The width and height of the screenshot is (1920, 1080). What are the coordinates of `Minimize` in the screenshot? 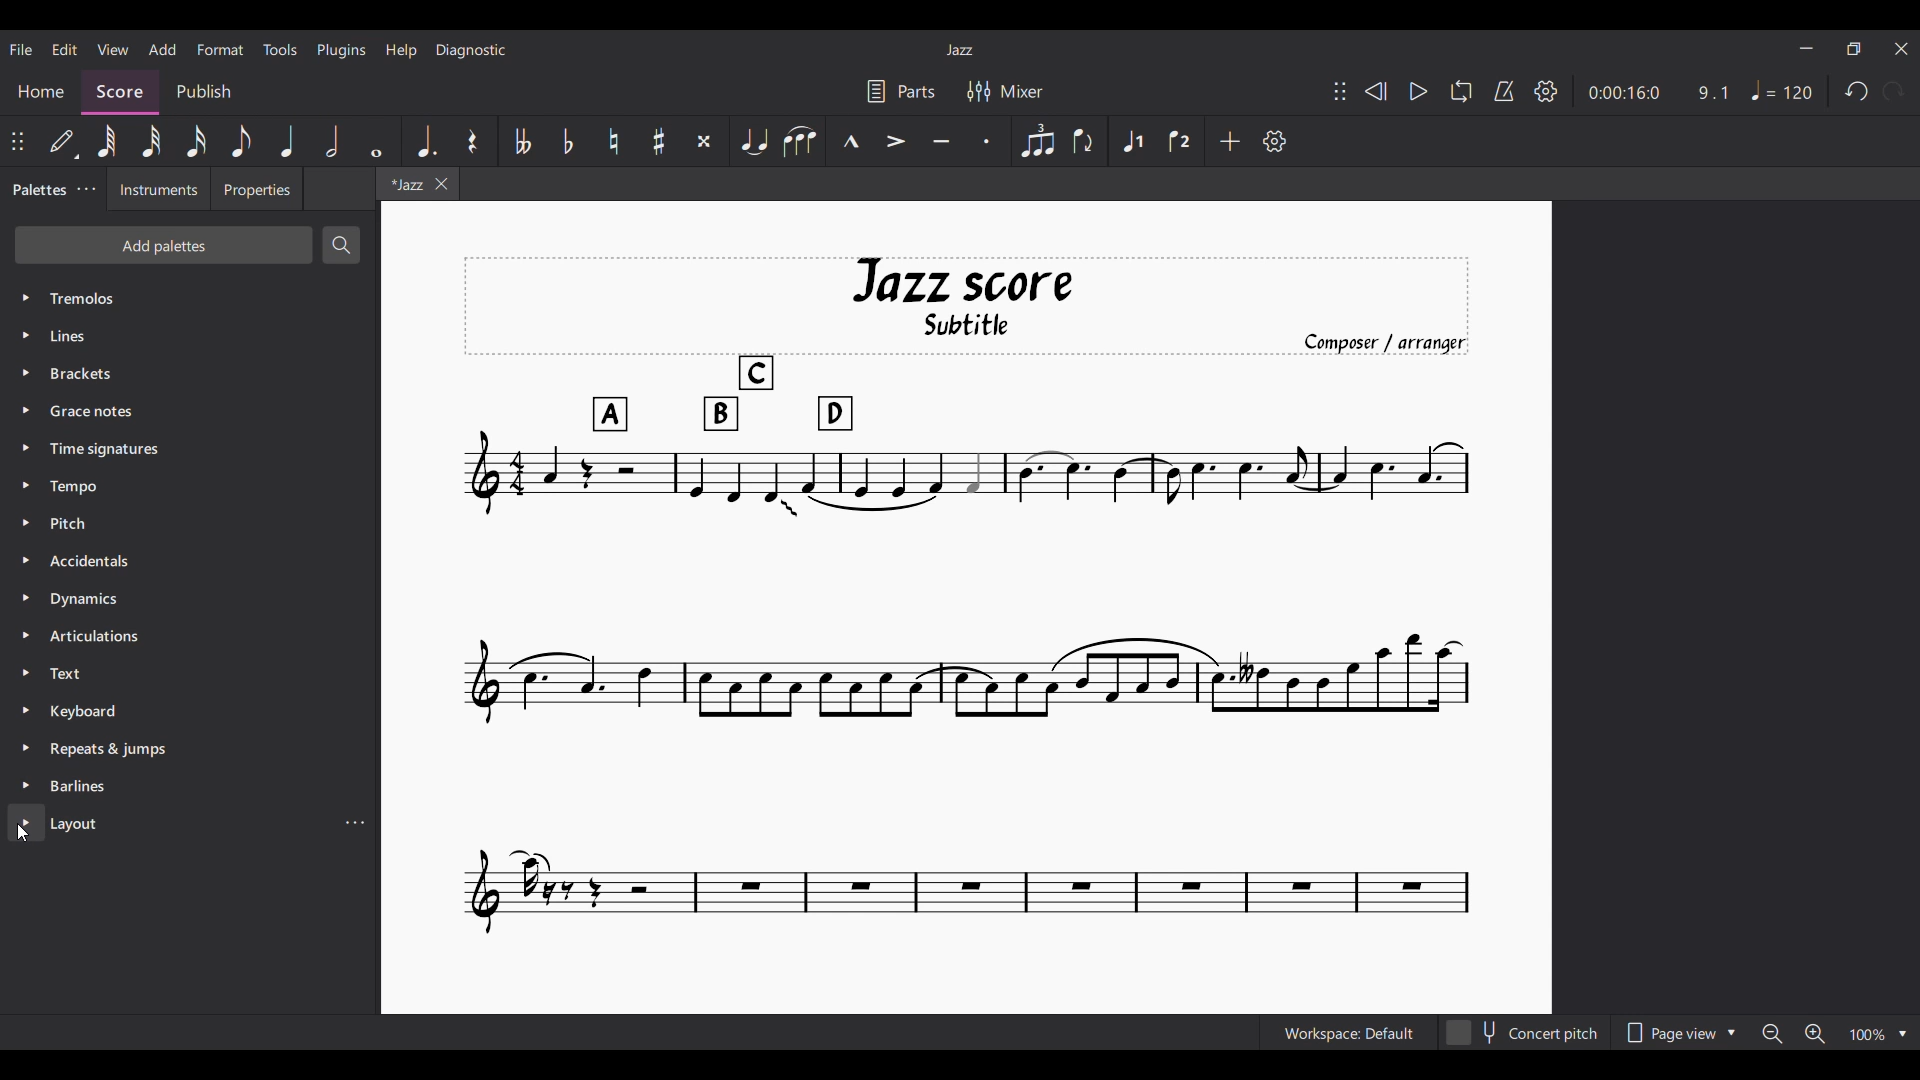 It's located at (1806, 48).